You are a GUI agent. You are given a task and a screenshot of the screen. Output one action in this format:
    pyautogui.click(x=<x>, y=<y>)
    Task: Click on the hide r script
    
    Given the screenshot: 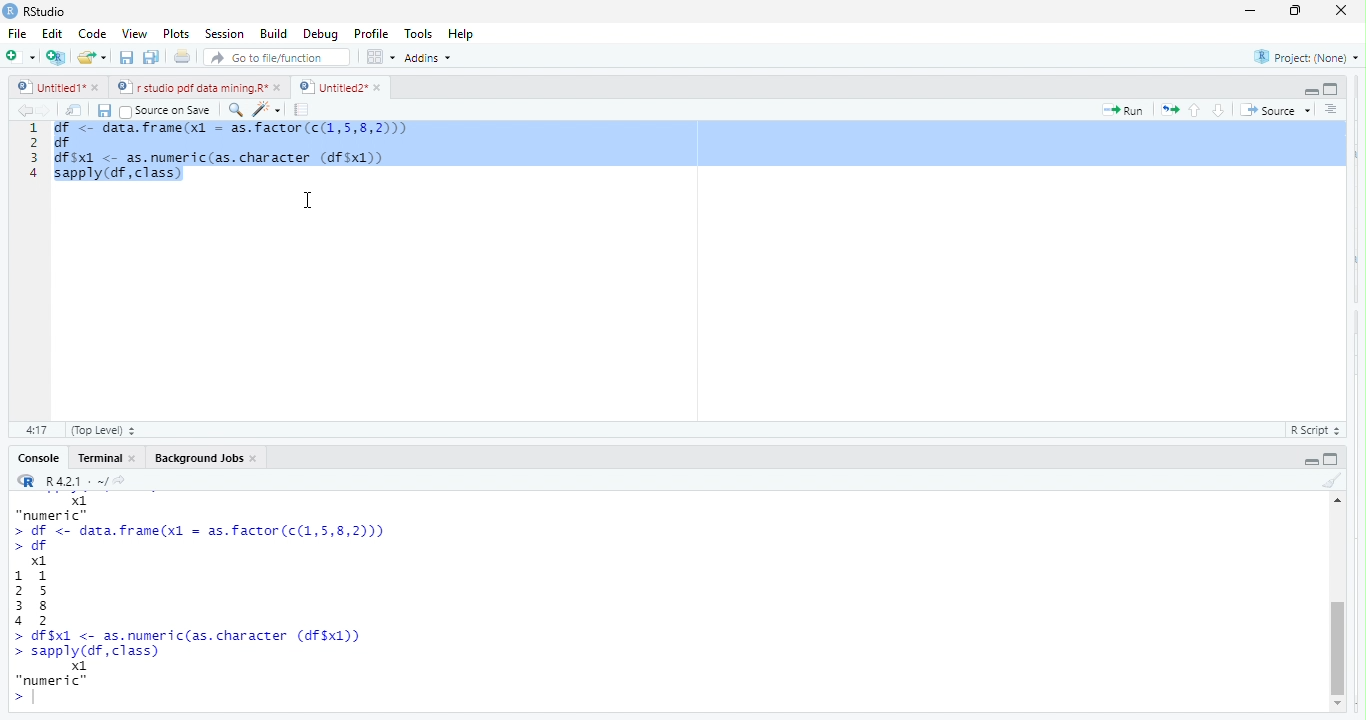 What is the action you would take?
    pyautogui.click(x=1312, y=462)
    